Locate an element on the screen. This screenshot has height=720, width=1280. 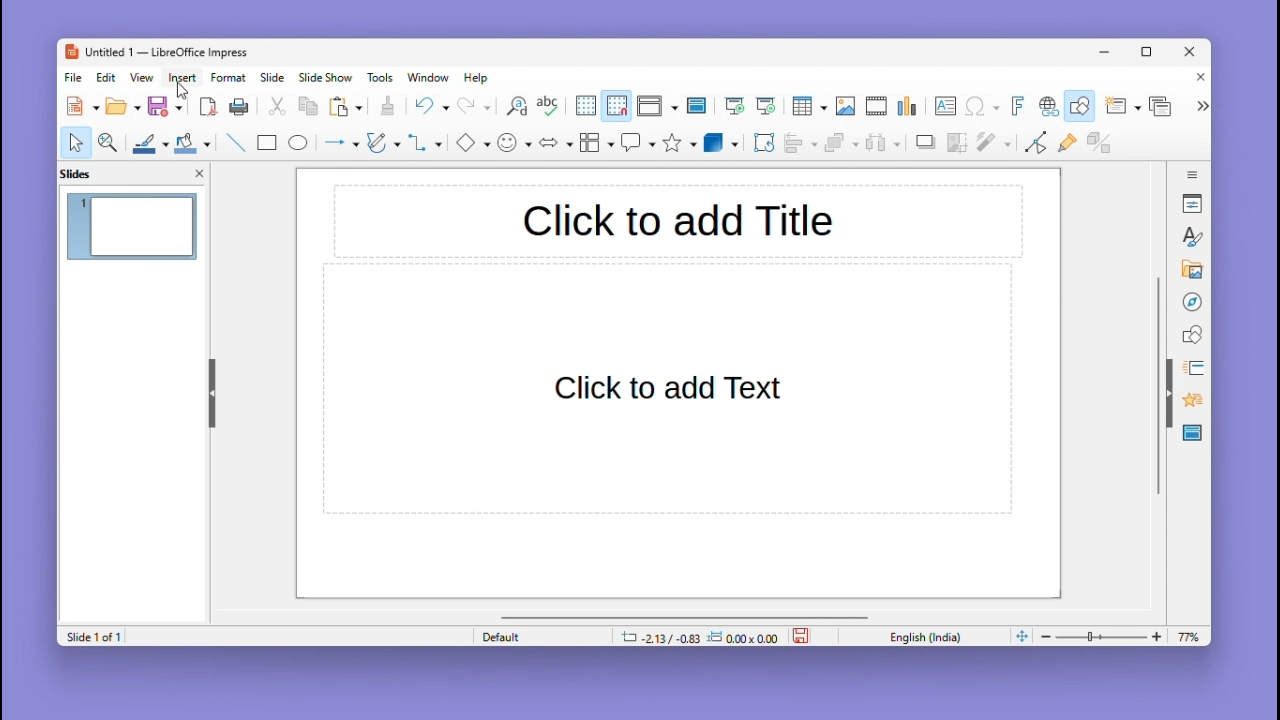
Shadow is located at coordinates (926, 146).